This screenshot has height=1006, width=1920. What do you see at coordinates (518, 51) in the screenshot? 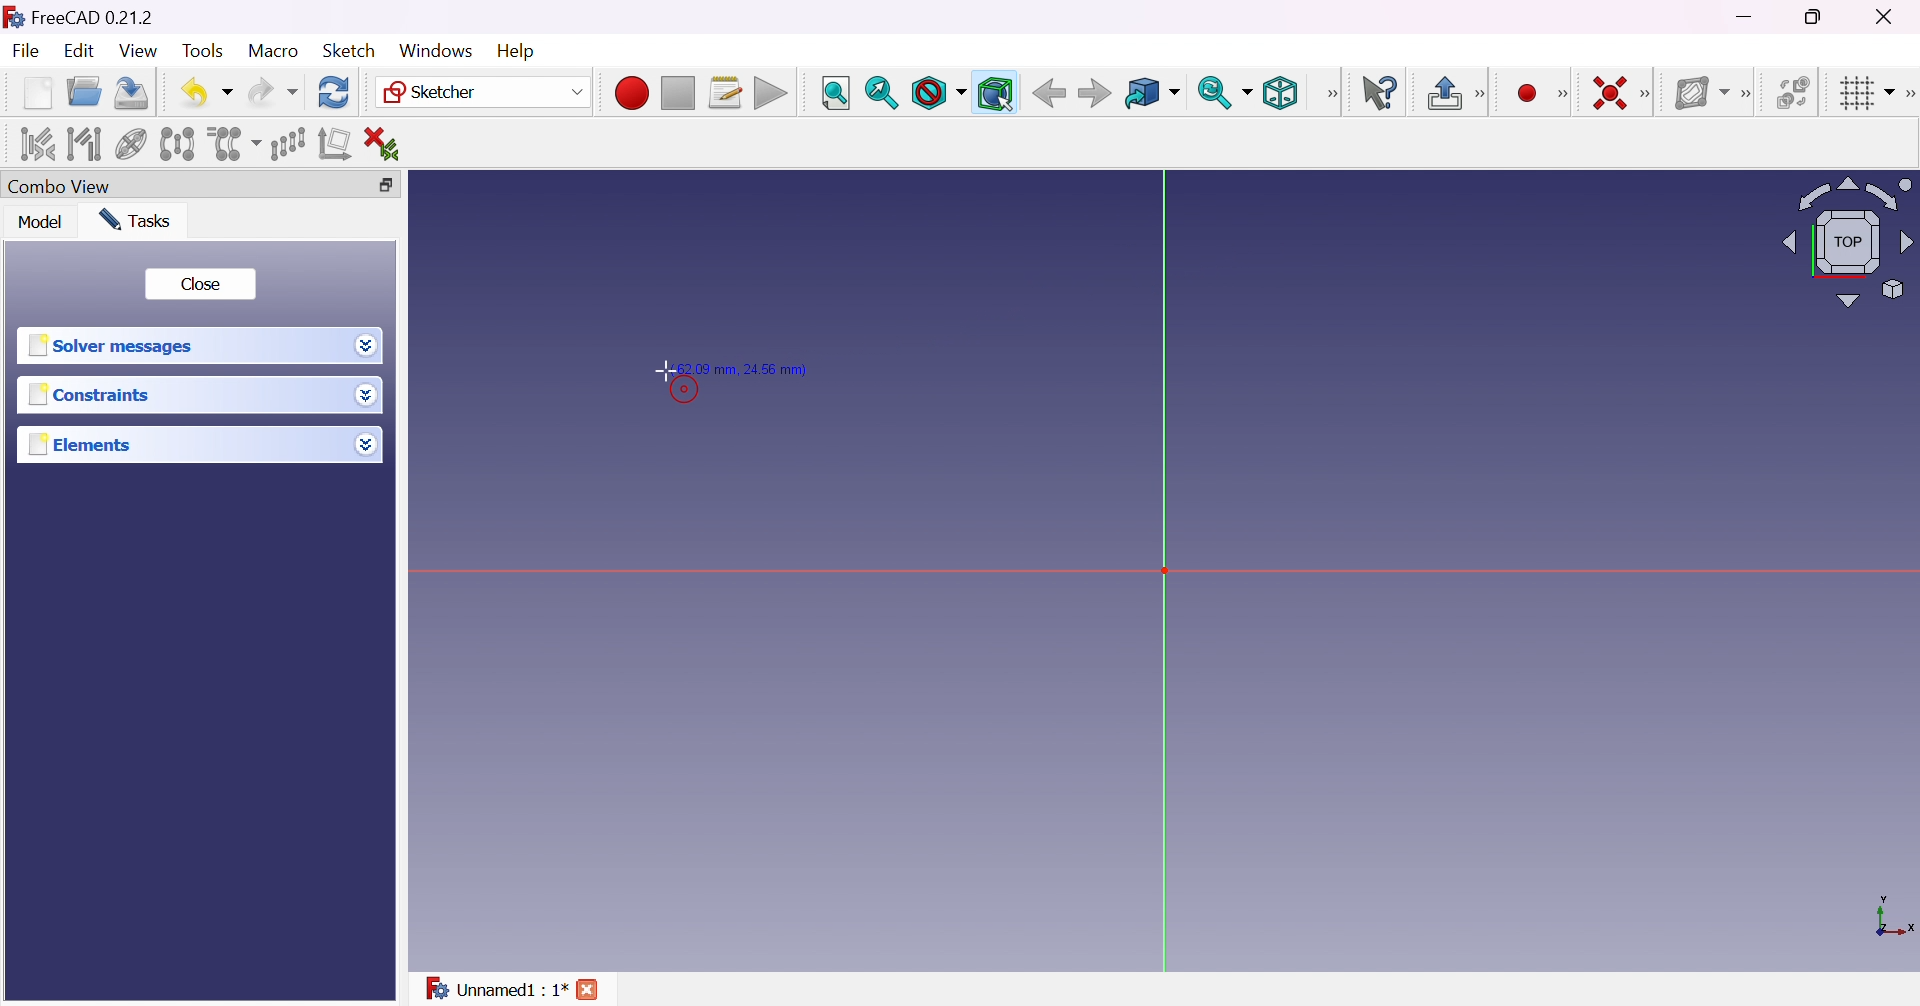
I see `Help` at bounding box center [518, 51].